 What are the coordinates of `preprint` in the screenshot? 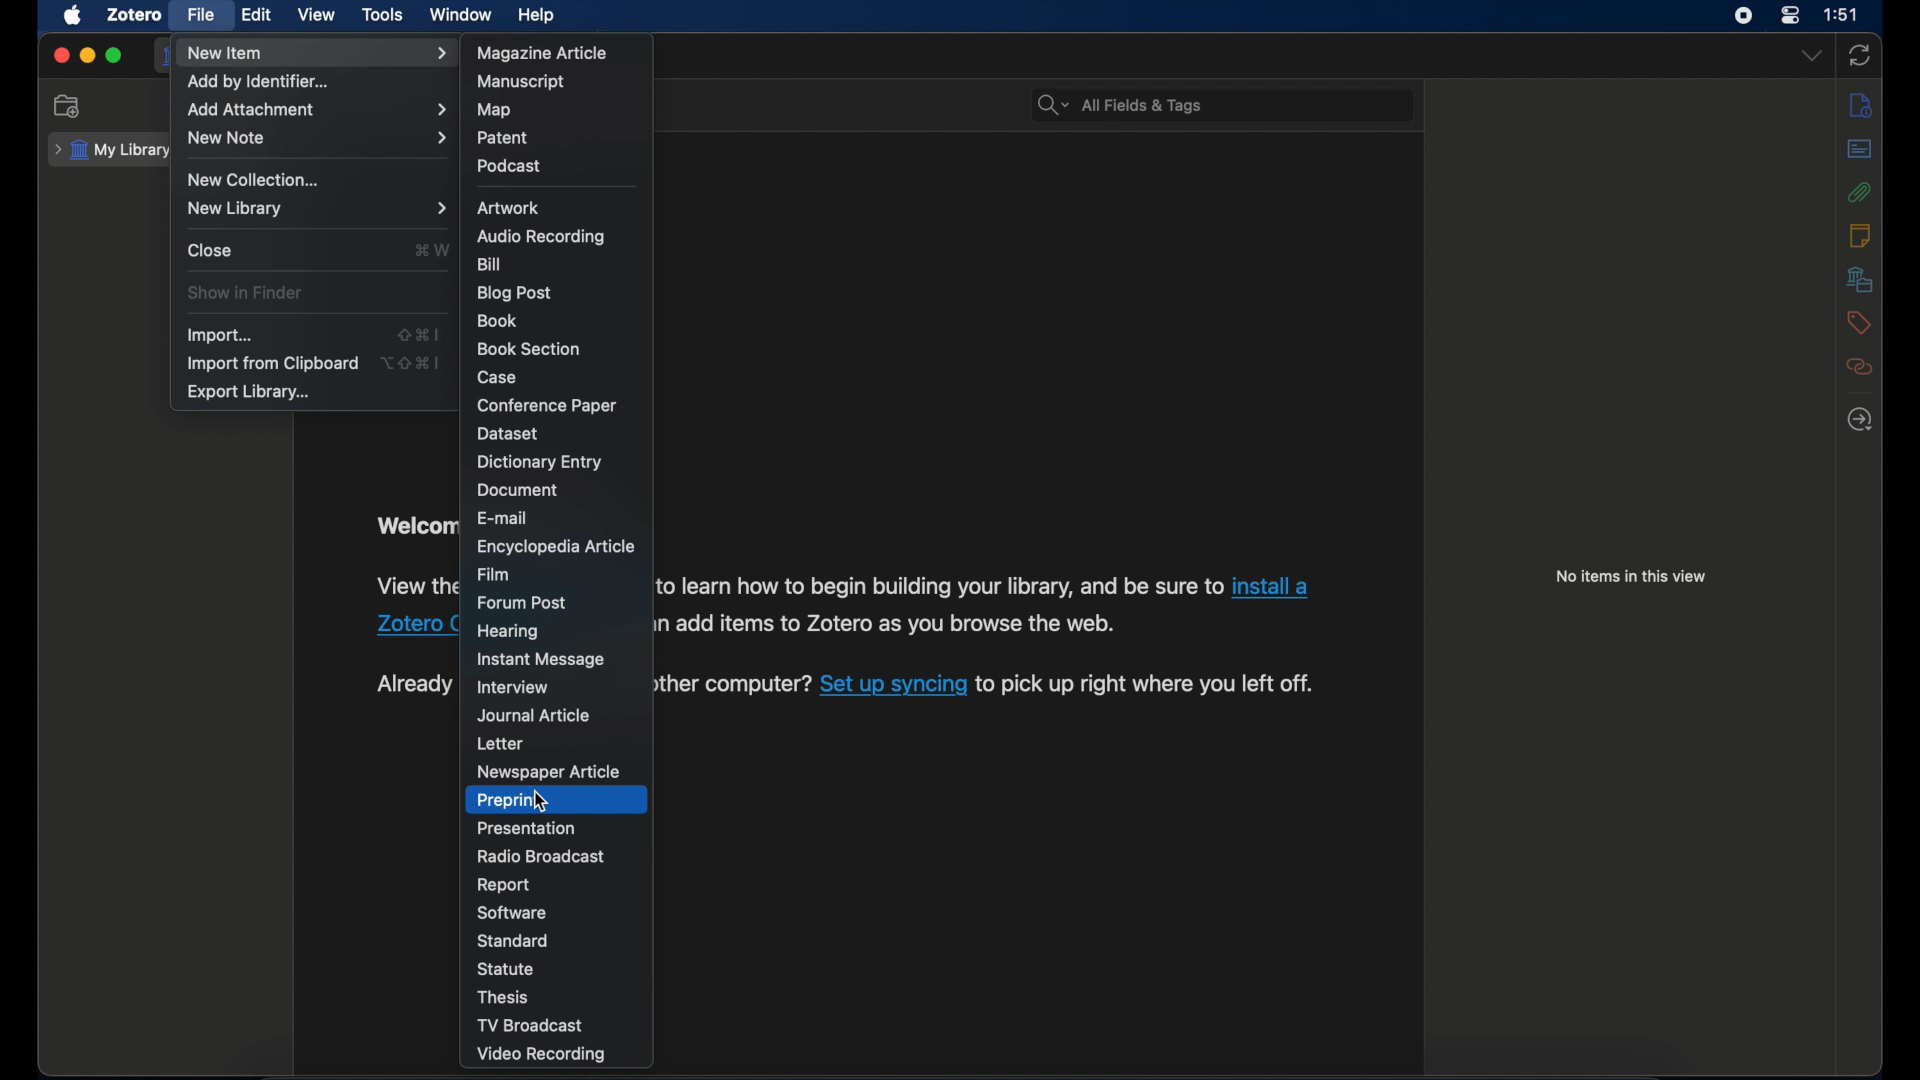 It's located at (510, 800).